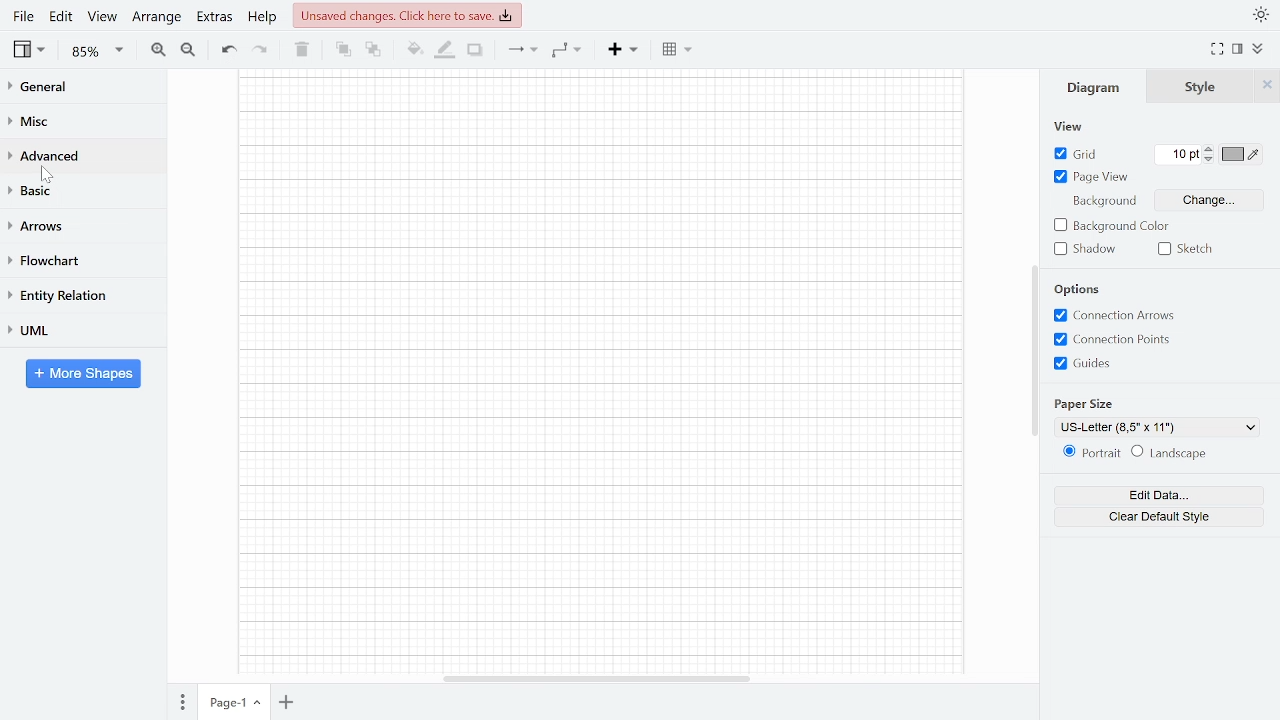 This screenshot has height=720, width=1280. Describe the element at coordinates (373, 50) in the screenshot. I see `TO back` at that location.